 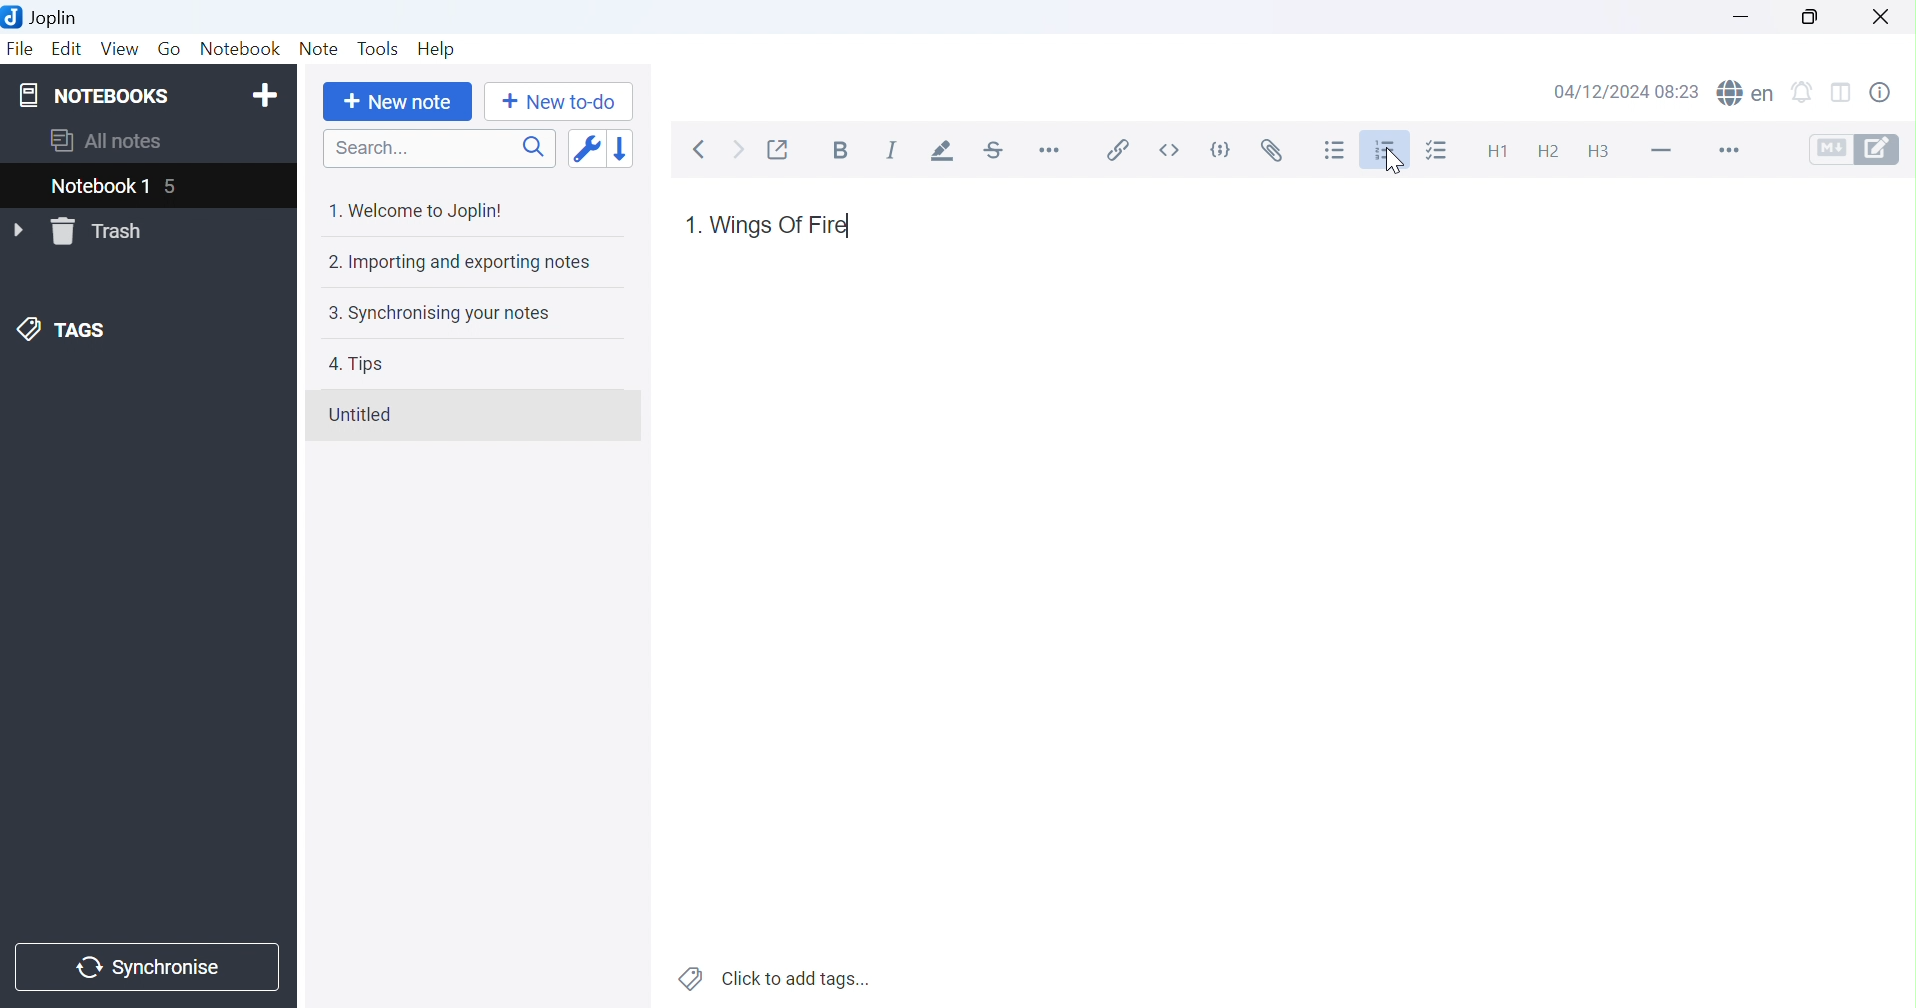 What do you see at coordinates (1392, 162) in the screenshot?
I see `Cursor` at bounding box center [1392, 162].